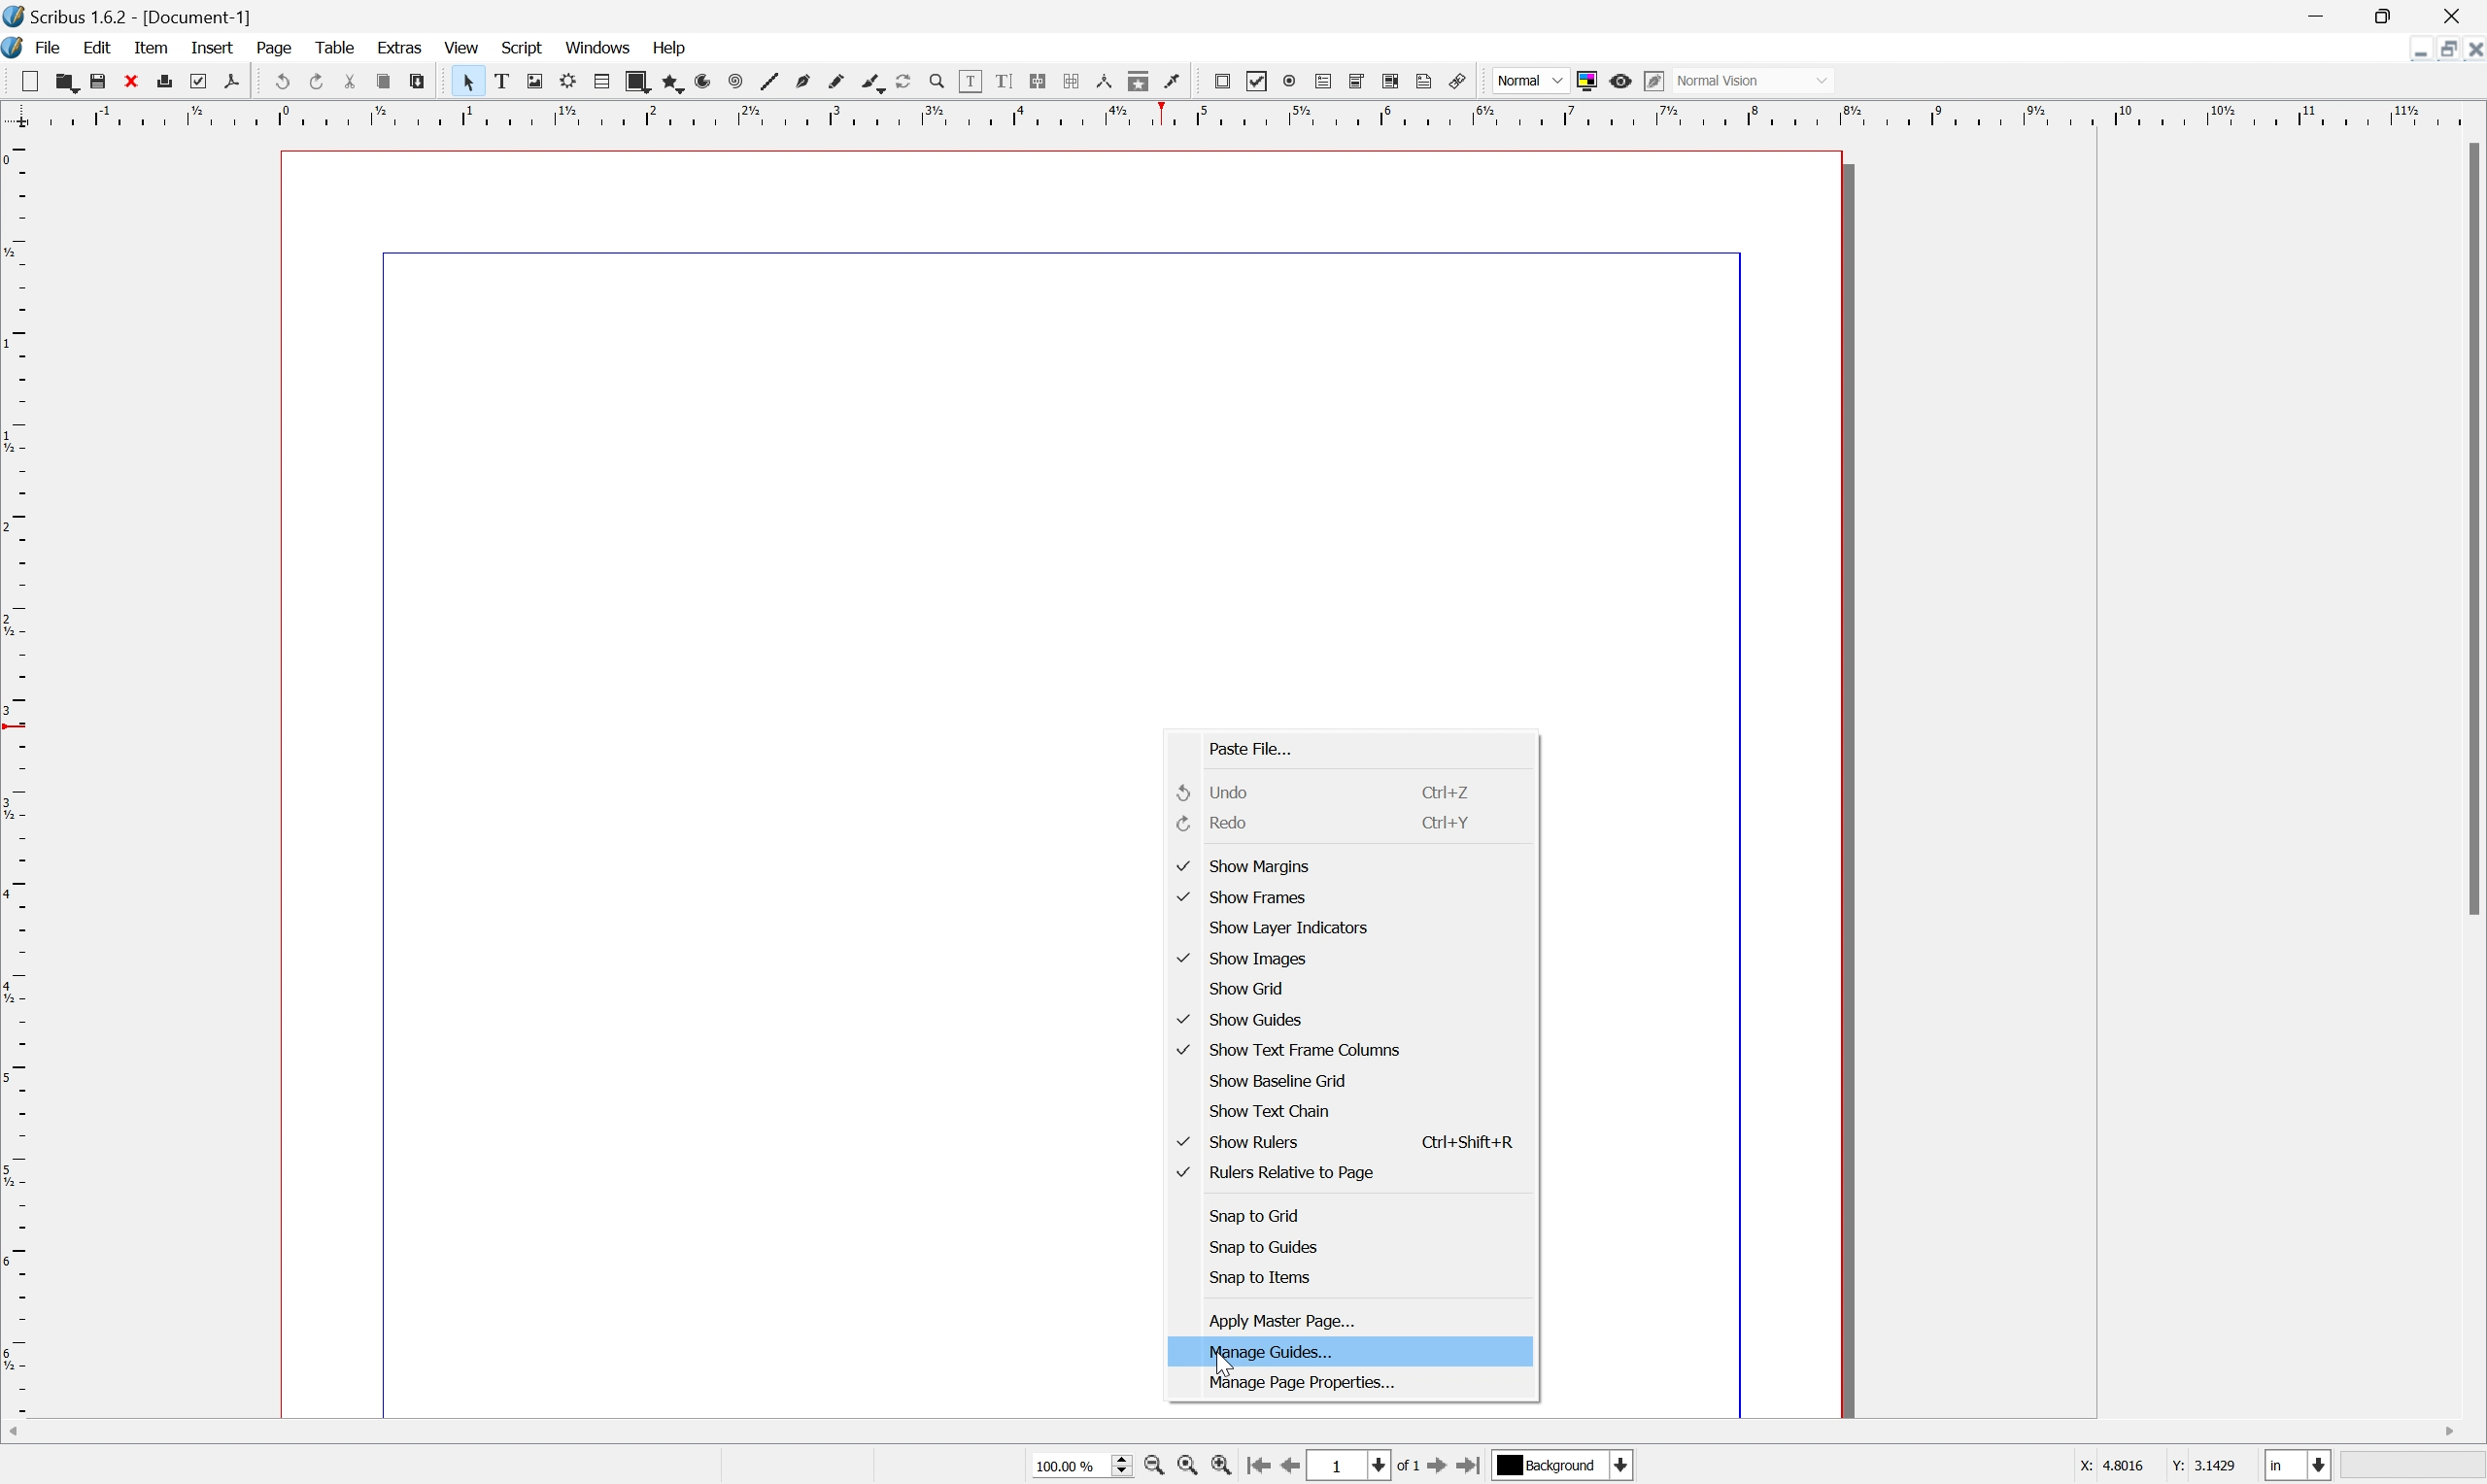  I want to click on open, so click(70, 85).